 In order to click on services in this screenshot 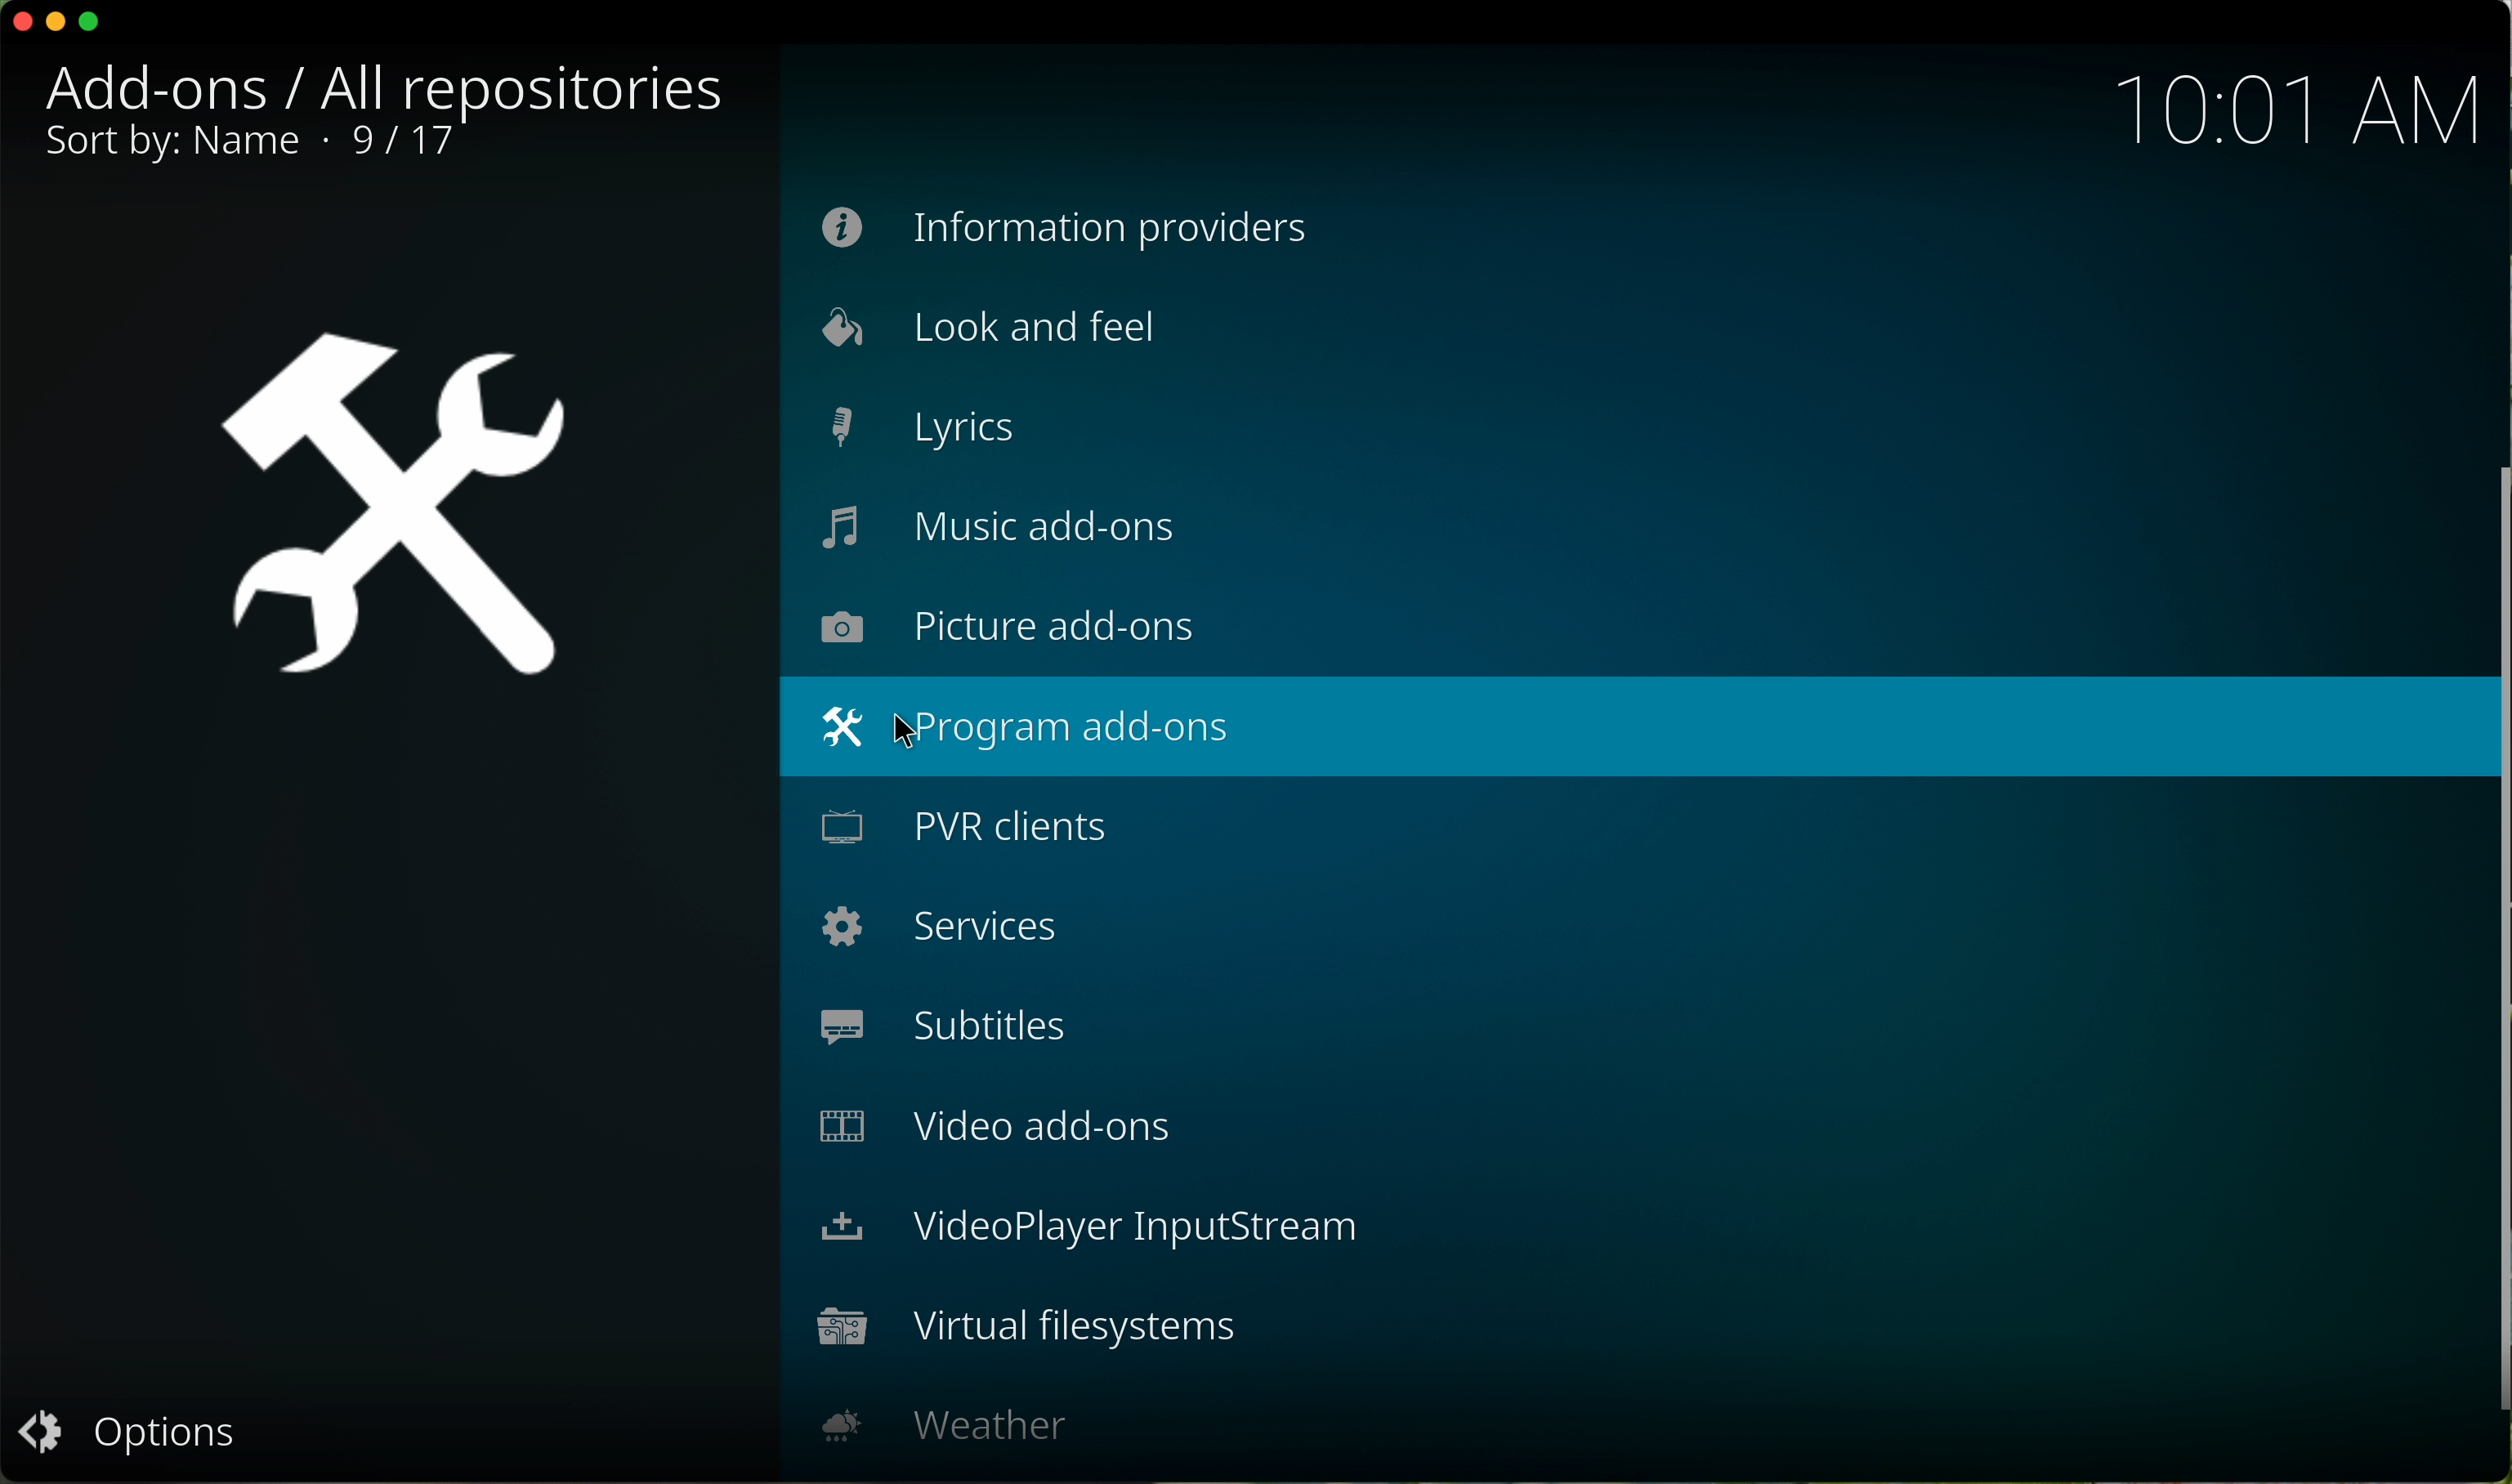, I will do `click(943, 928)`.